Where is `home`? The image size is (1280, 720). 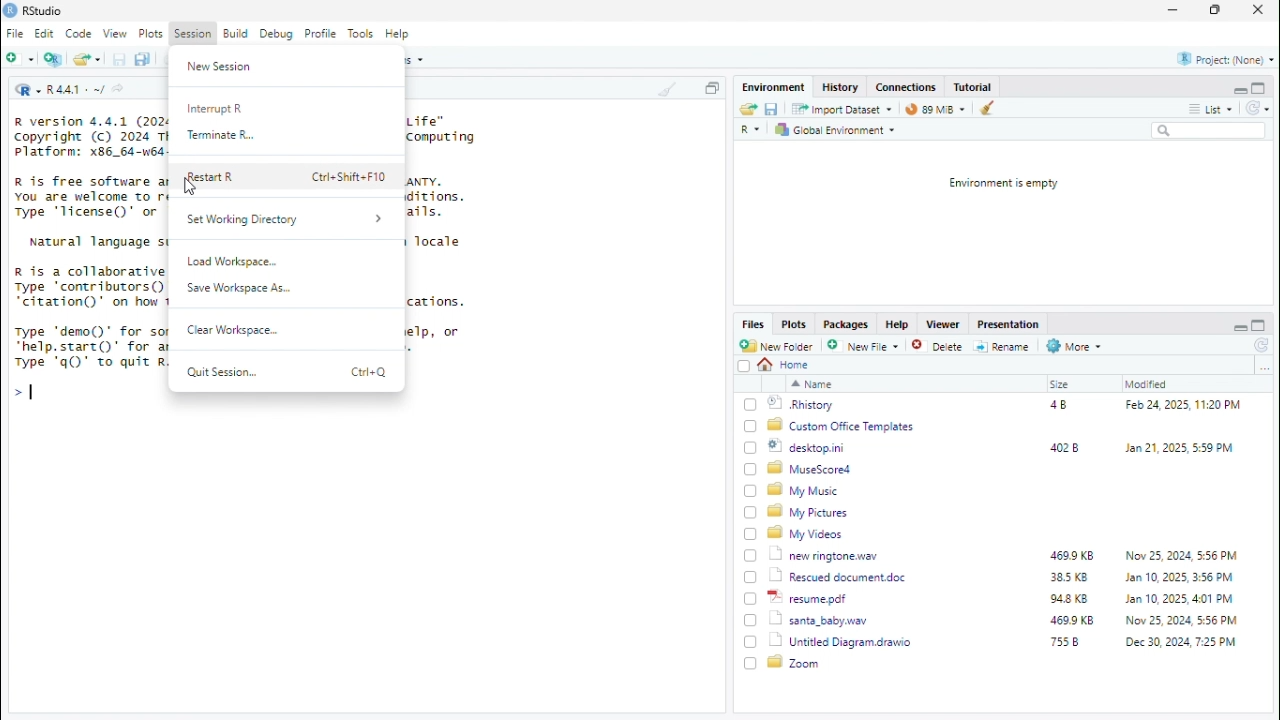 home is located at coordinates (785, 365).